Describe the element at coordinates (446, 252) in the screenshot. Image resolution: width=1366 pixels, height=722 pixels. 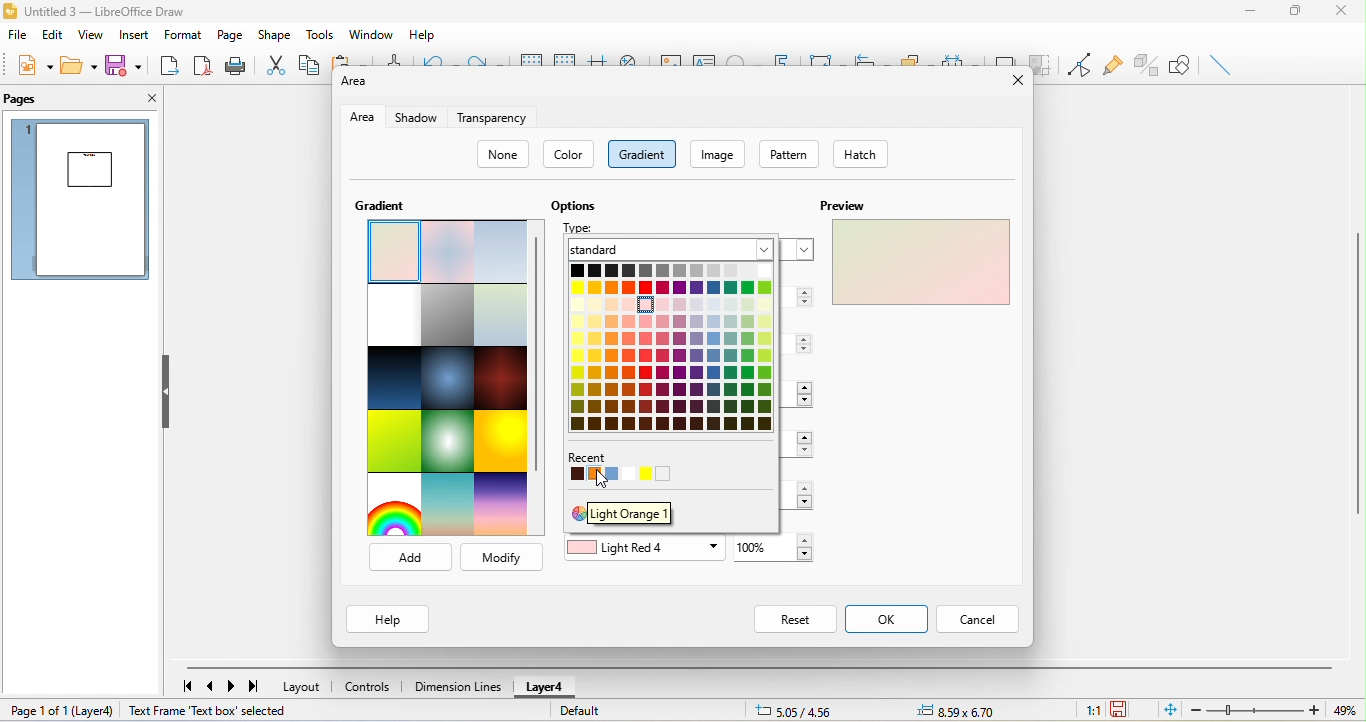
I see `pastel dream` at that location.